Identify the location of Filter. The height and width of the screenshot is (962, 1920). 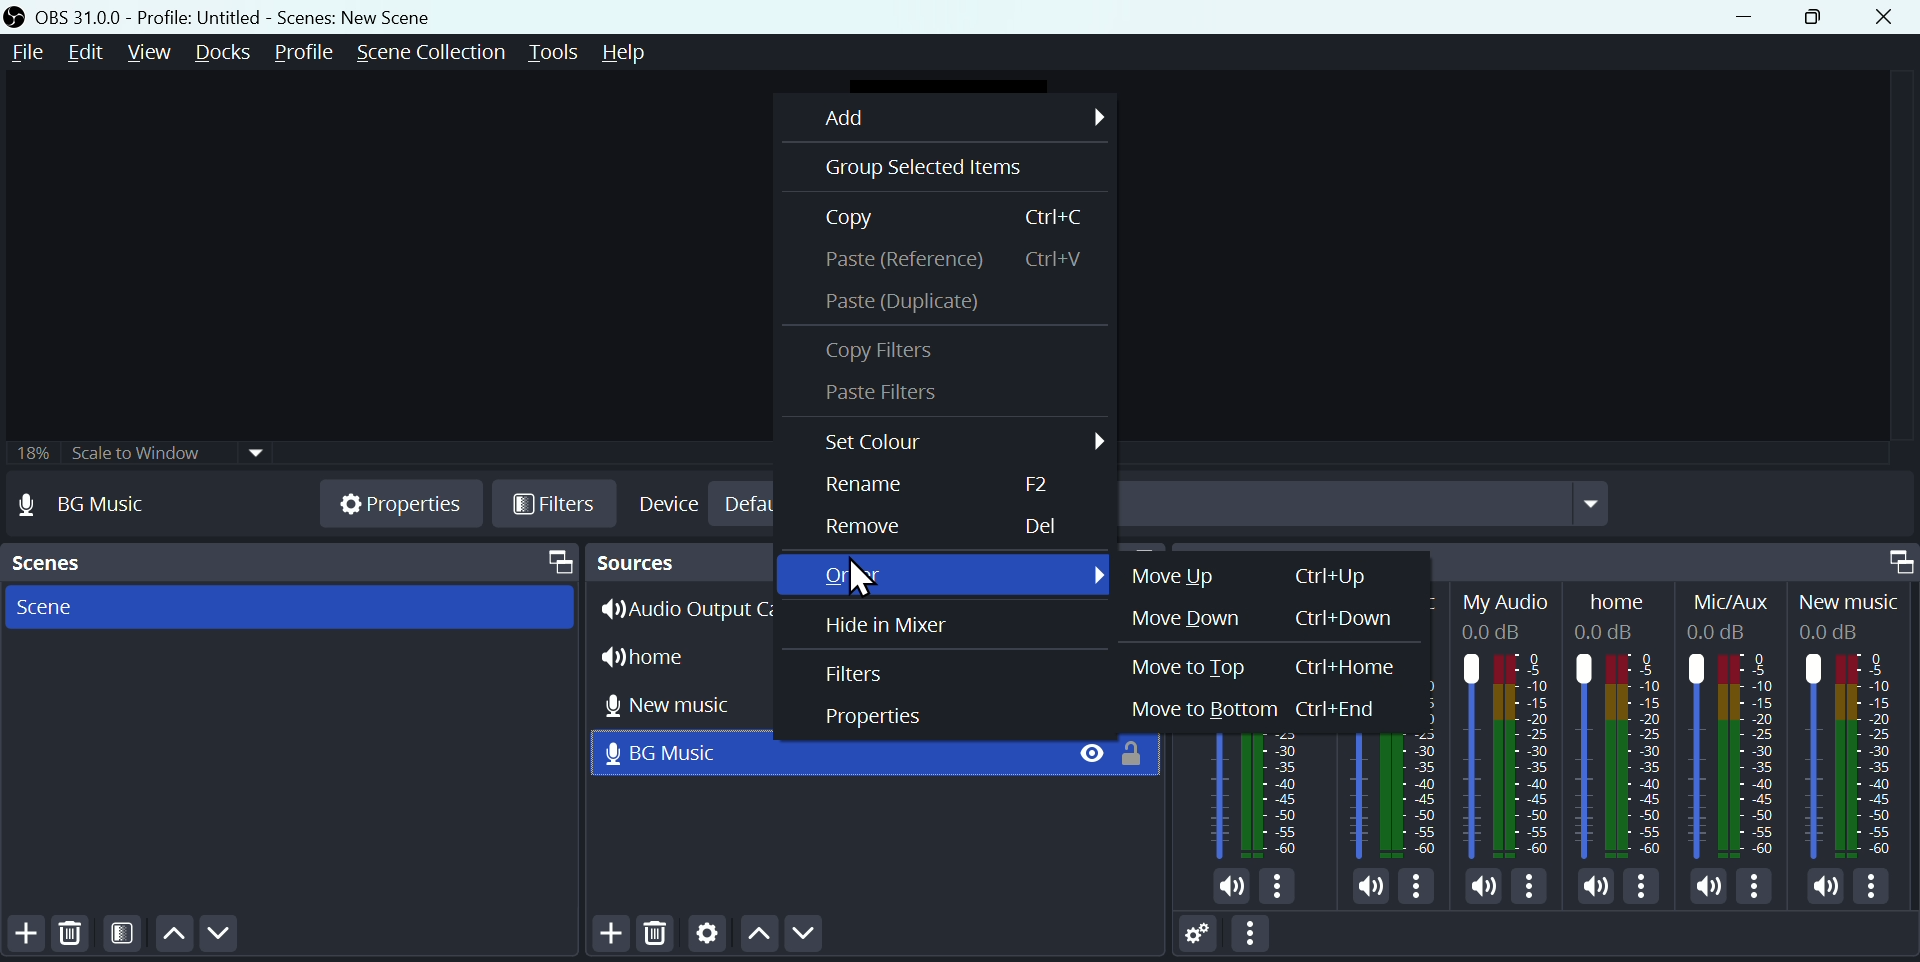
(856, 674).